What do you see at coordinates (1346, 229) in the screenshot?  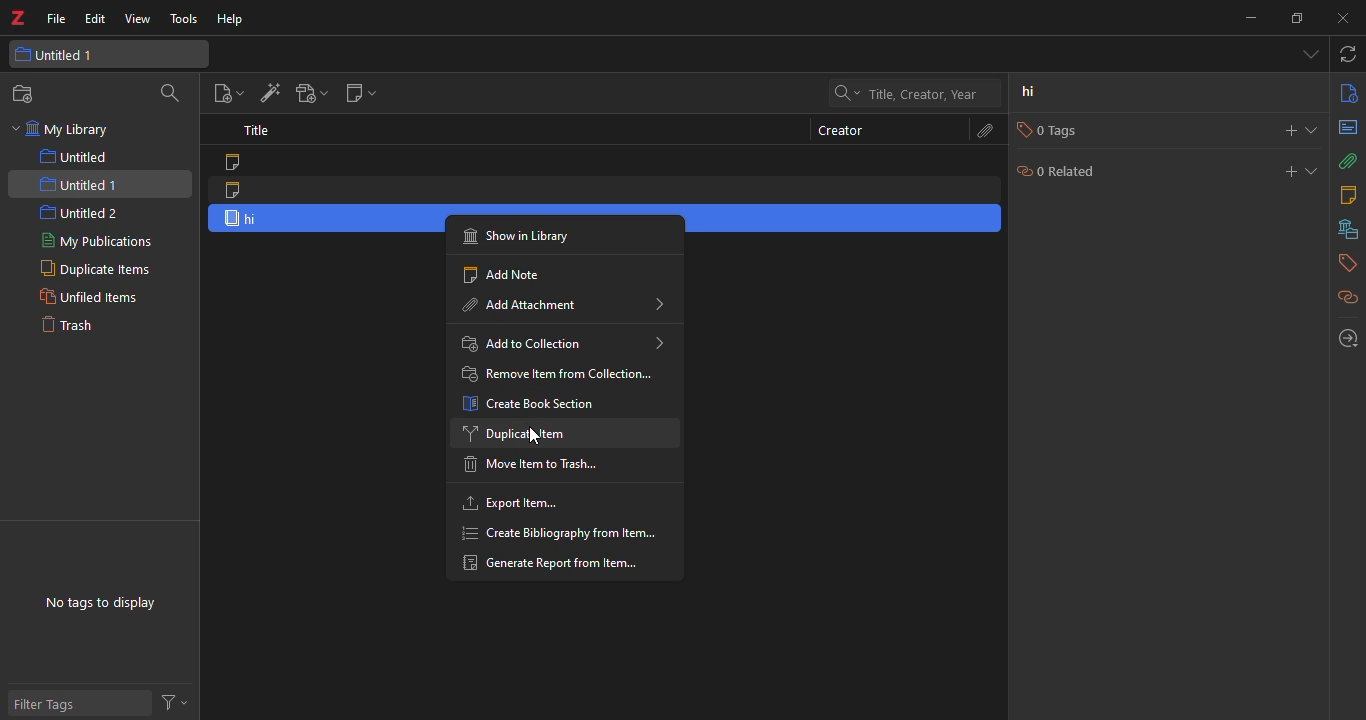 I see `library` at bounding box center [1346, 229].